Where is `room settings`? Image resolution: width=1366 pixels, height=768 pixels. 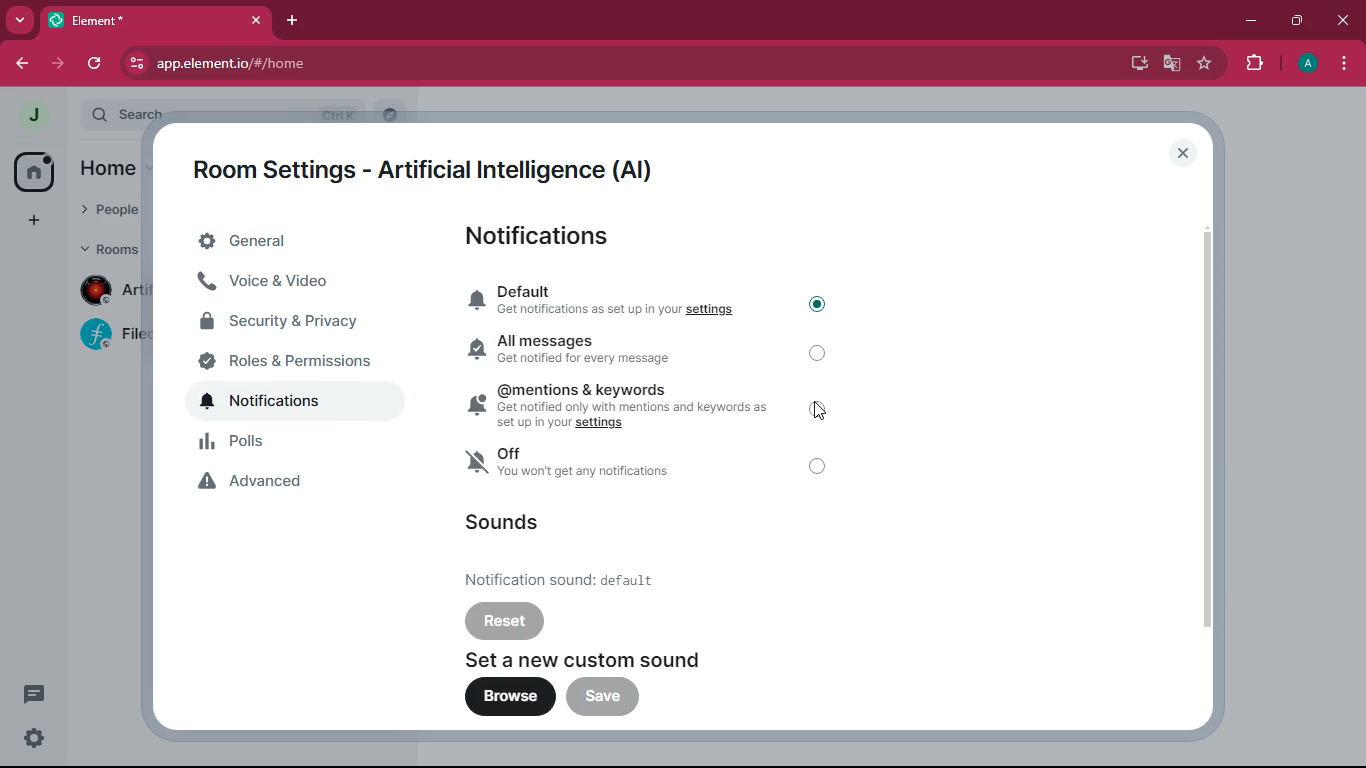 room settings is located at coordinates (433, 166).